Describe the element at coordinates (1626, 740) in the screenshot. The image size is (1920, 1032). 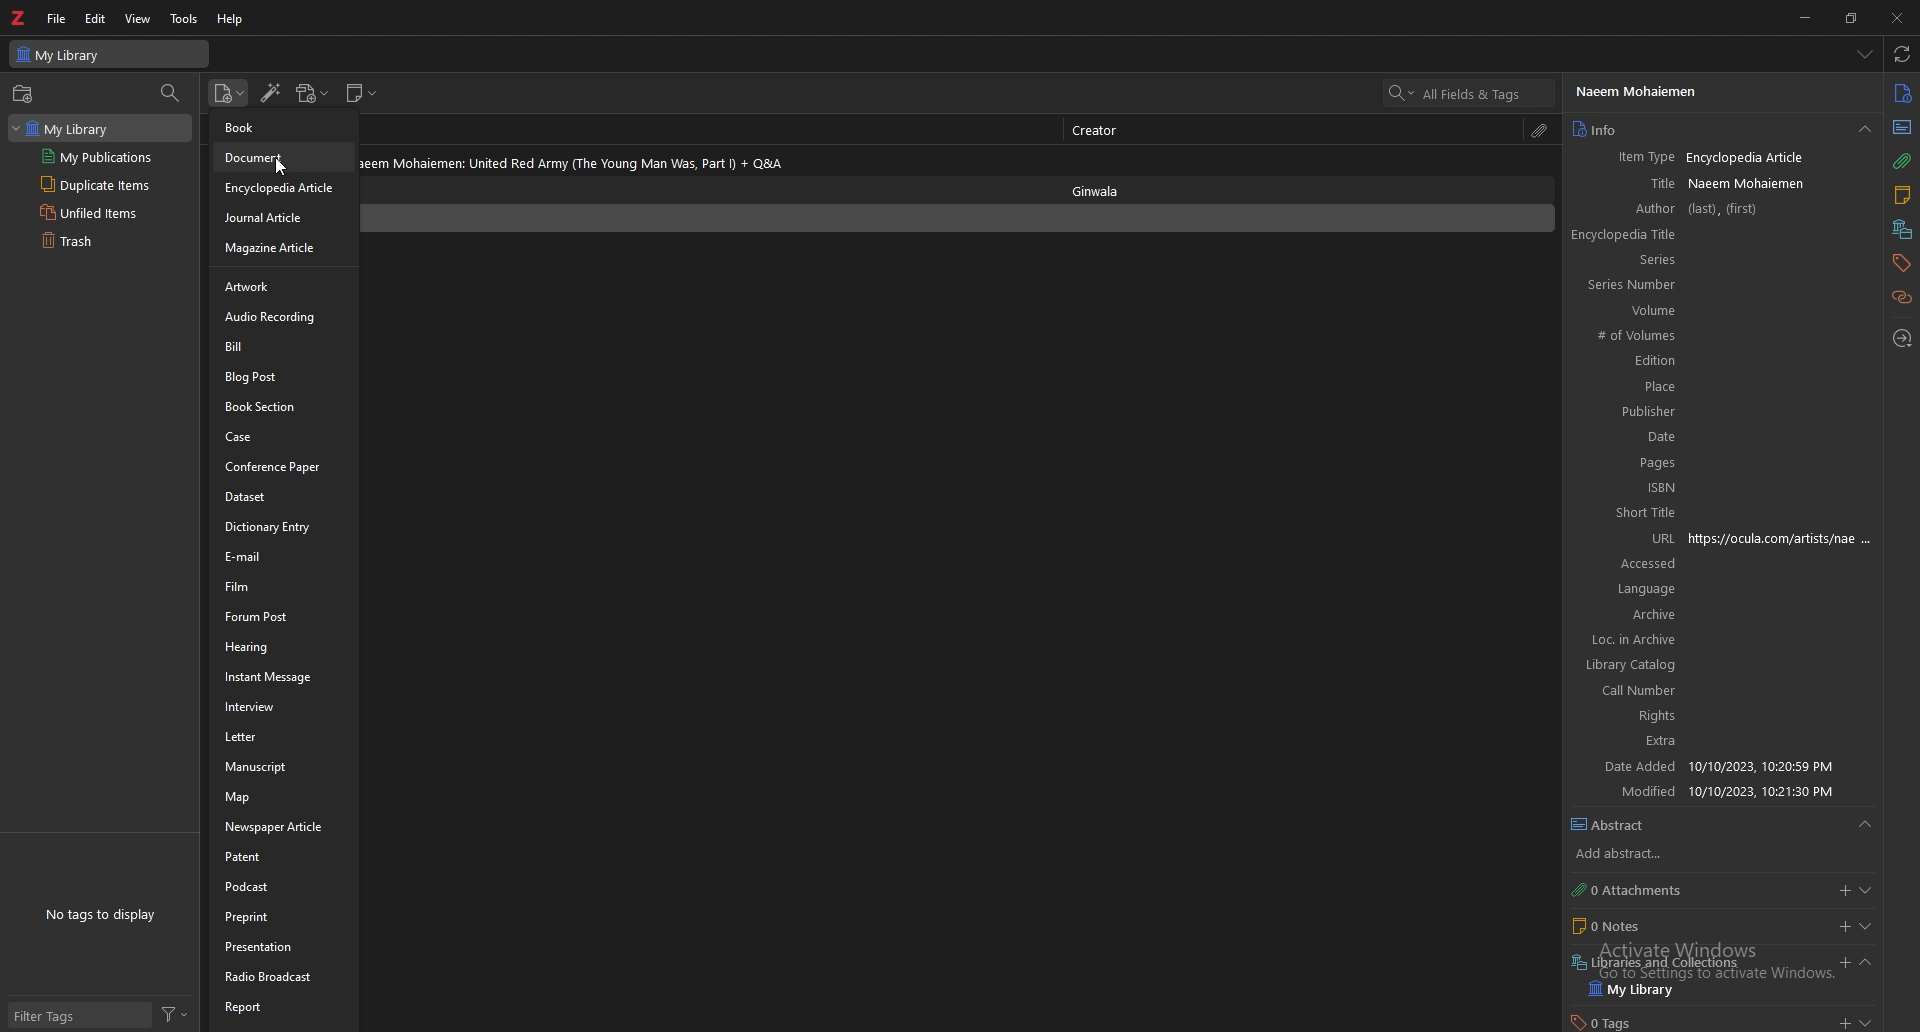
I see `extra` at that location.